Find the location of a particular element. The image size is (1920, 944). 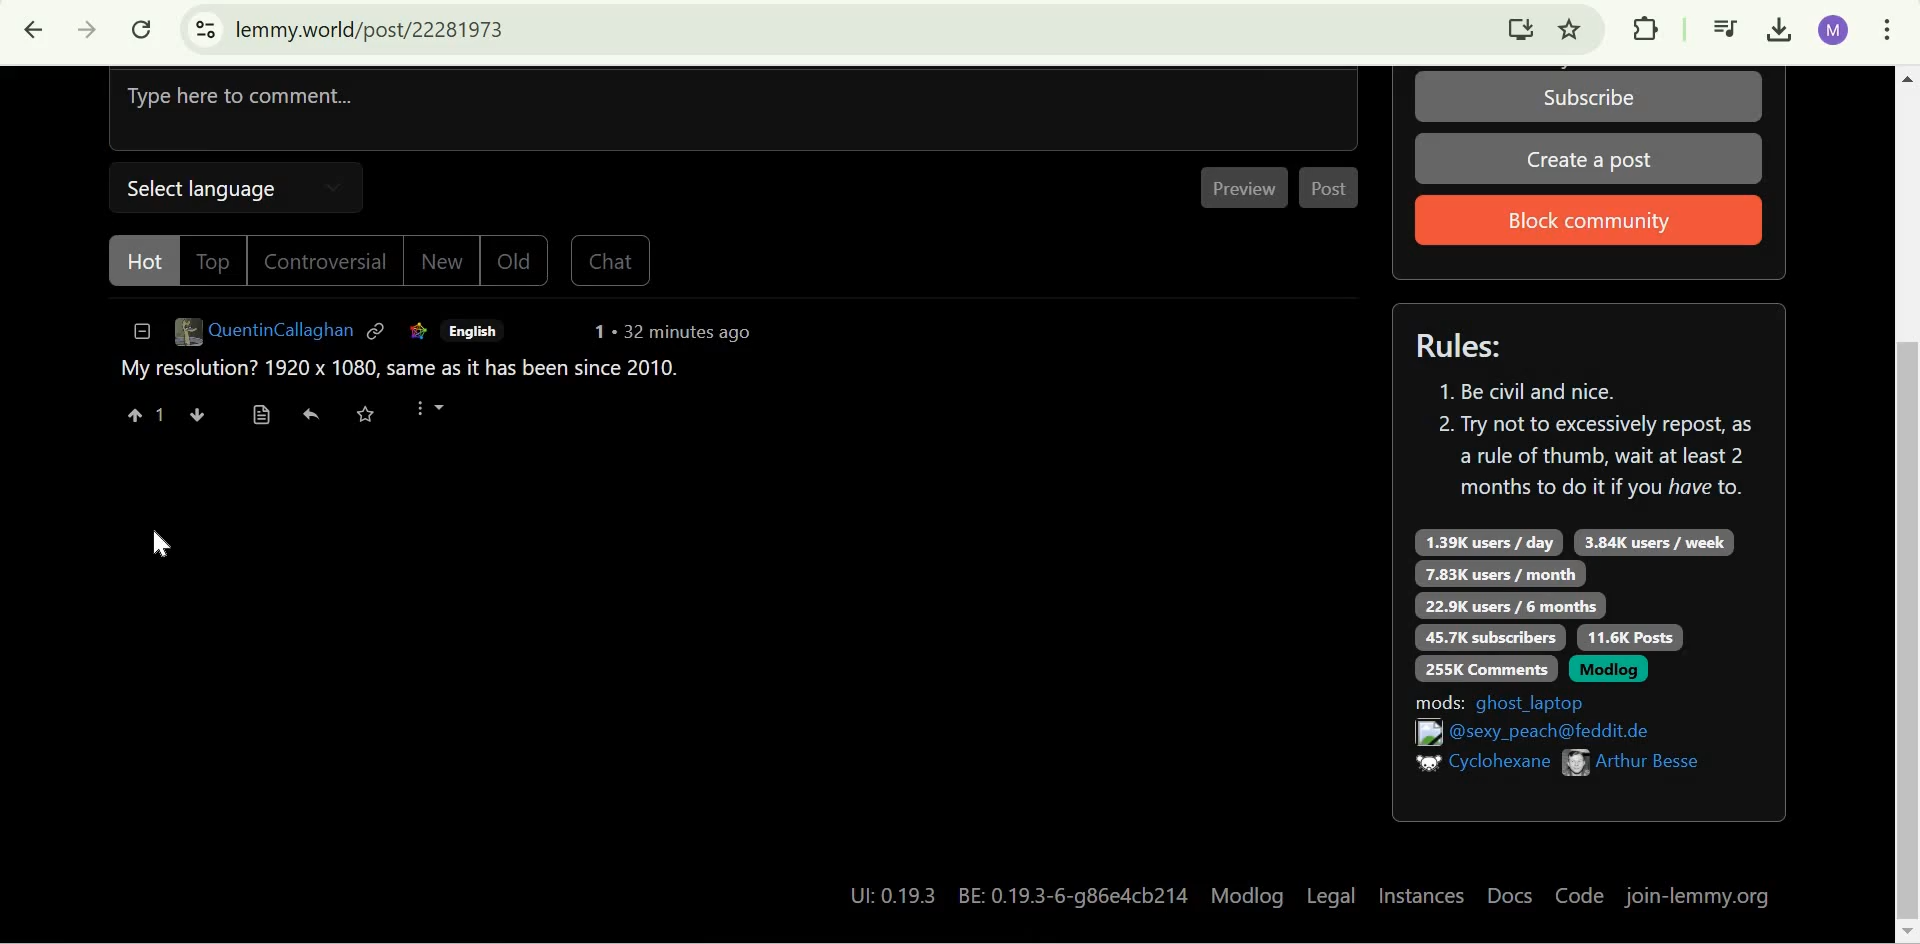

Chat is located at coordinates (616, 261).